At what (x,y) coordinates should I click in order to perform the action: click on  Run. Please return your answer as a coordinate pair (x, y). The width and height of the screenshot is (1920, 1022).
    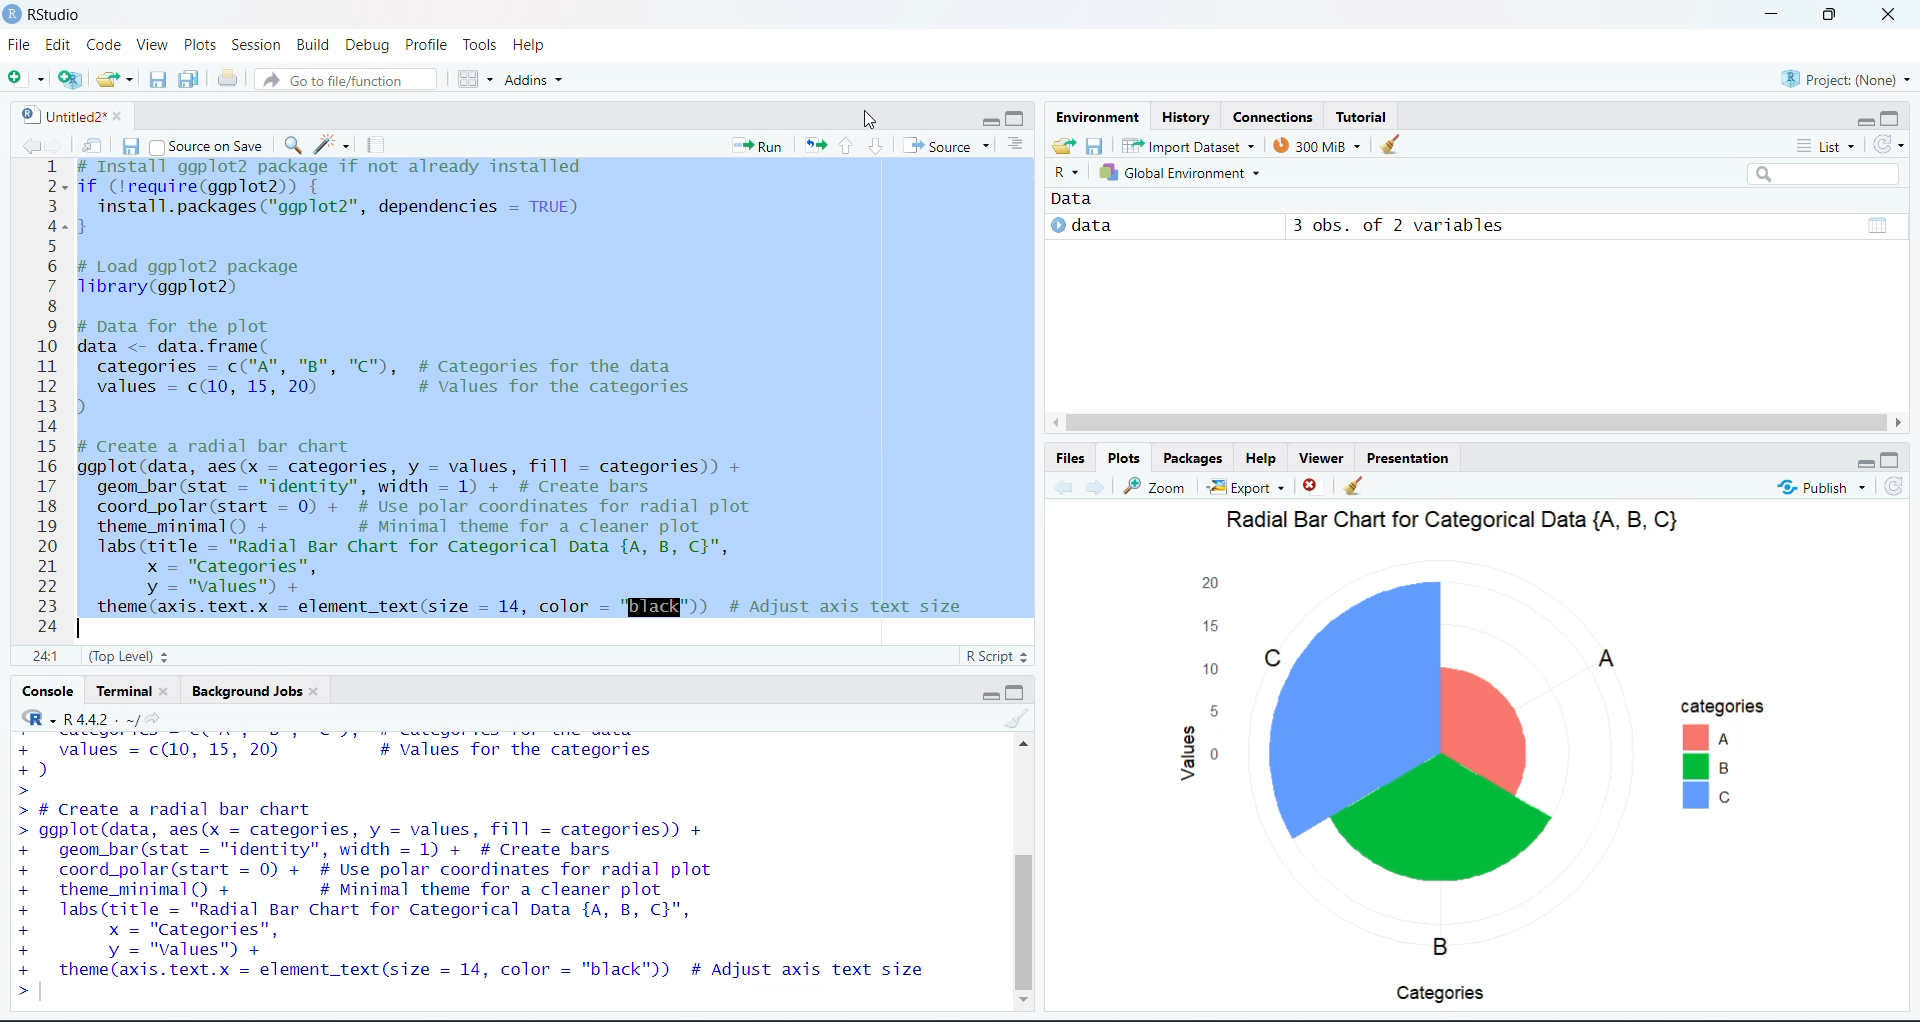
    Looking at the image, I should click on (758, 145).